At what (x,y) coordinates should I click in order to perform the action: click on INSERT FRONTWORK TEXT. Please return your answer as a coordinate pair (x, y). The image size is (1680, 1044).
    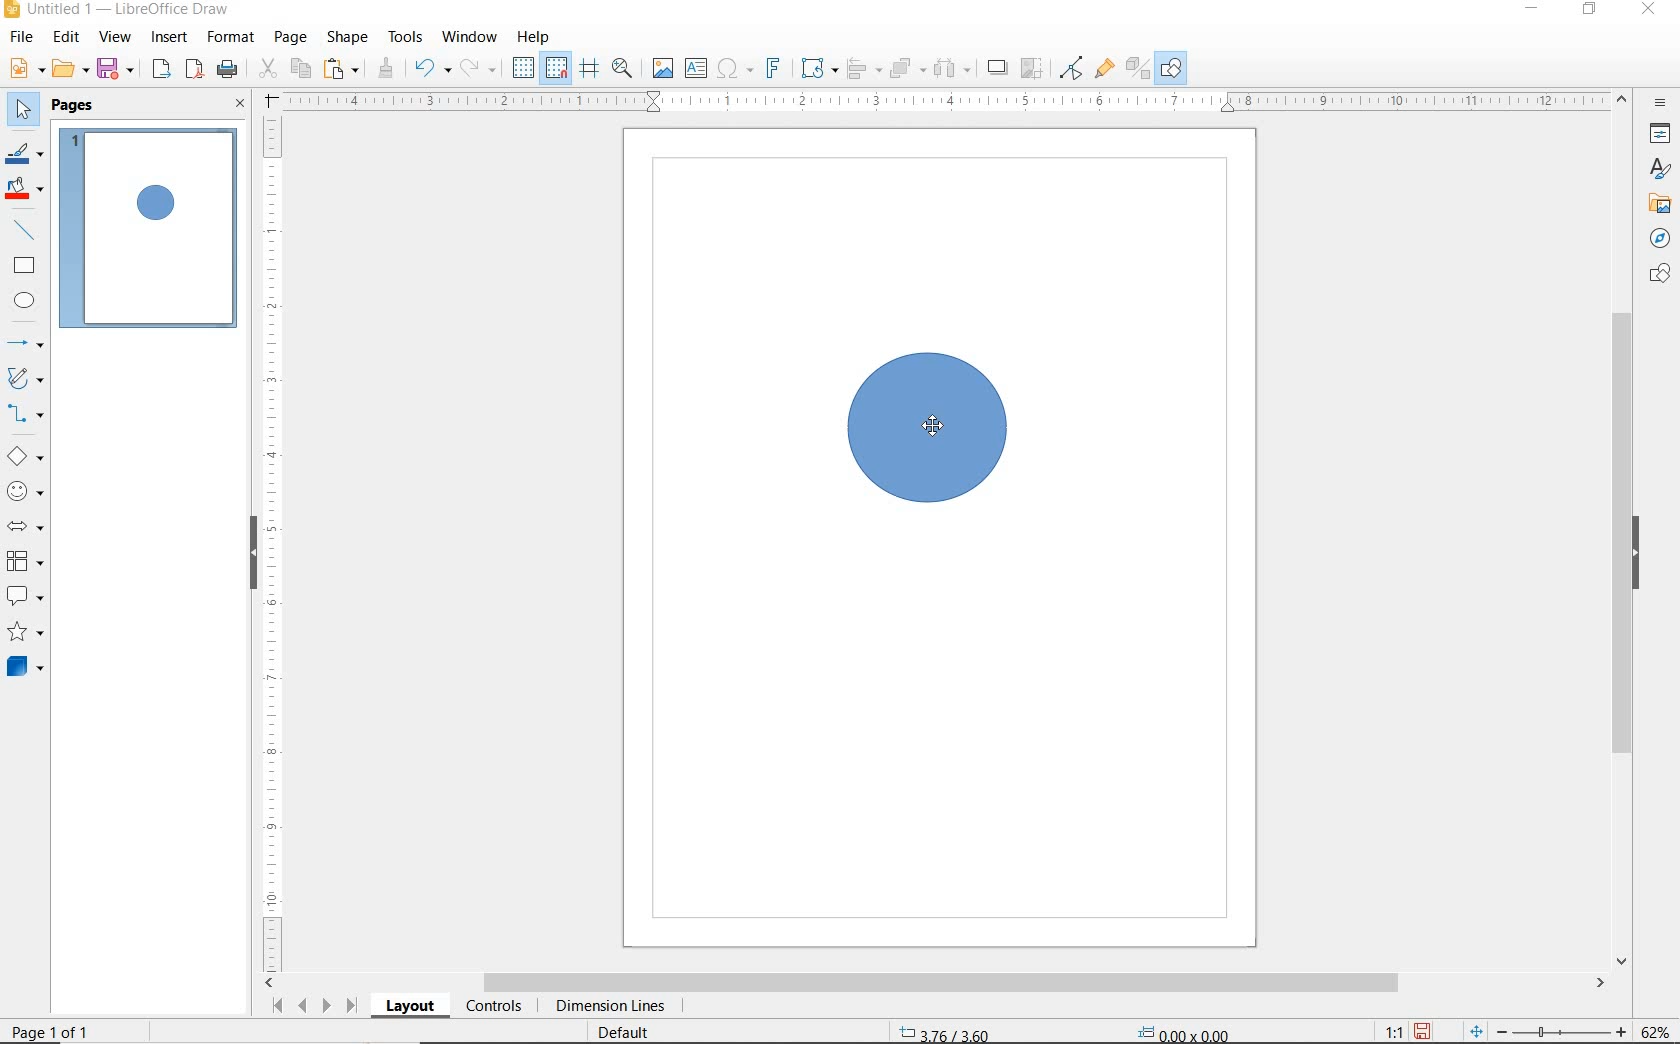
    Looking at the image, I should click on (778, 68).